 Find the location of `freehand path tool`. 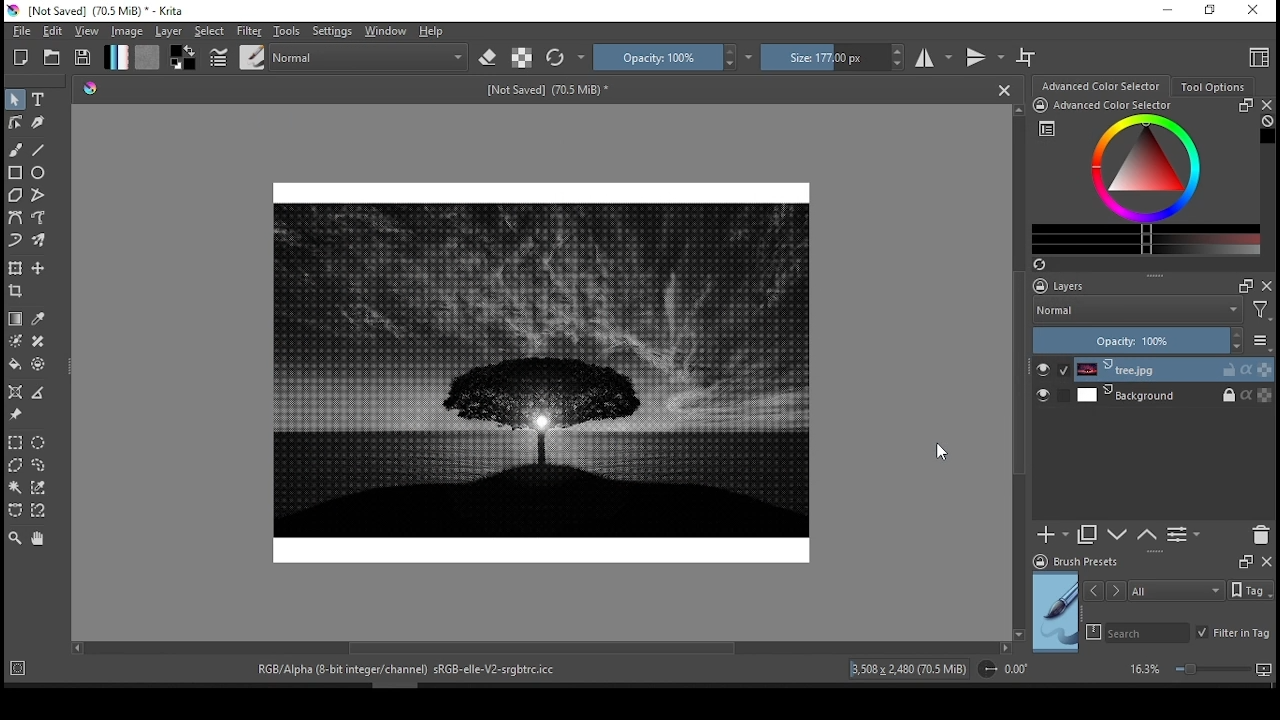

freehand path tool is located at coordinates (38, 216).